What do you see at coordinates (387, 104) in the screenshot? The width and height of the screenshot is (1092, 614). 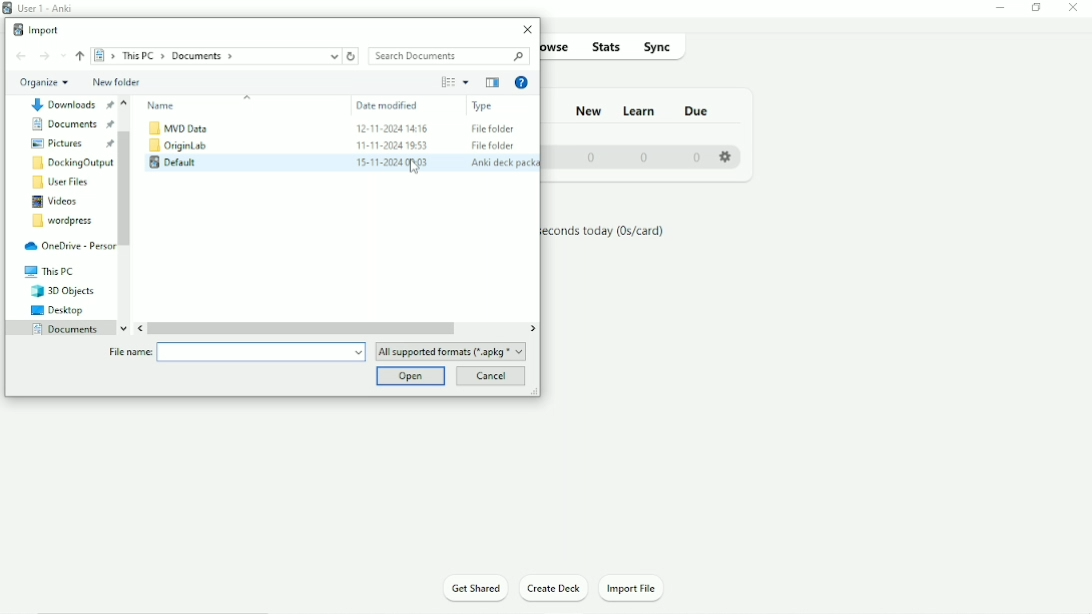 I see `Date modified` at bounding box center [387, 104].